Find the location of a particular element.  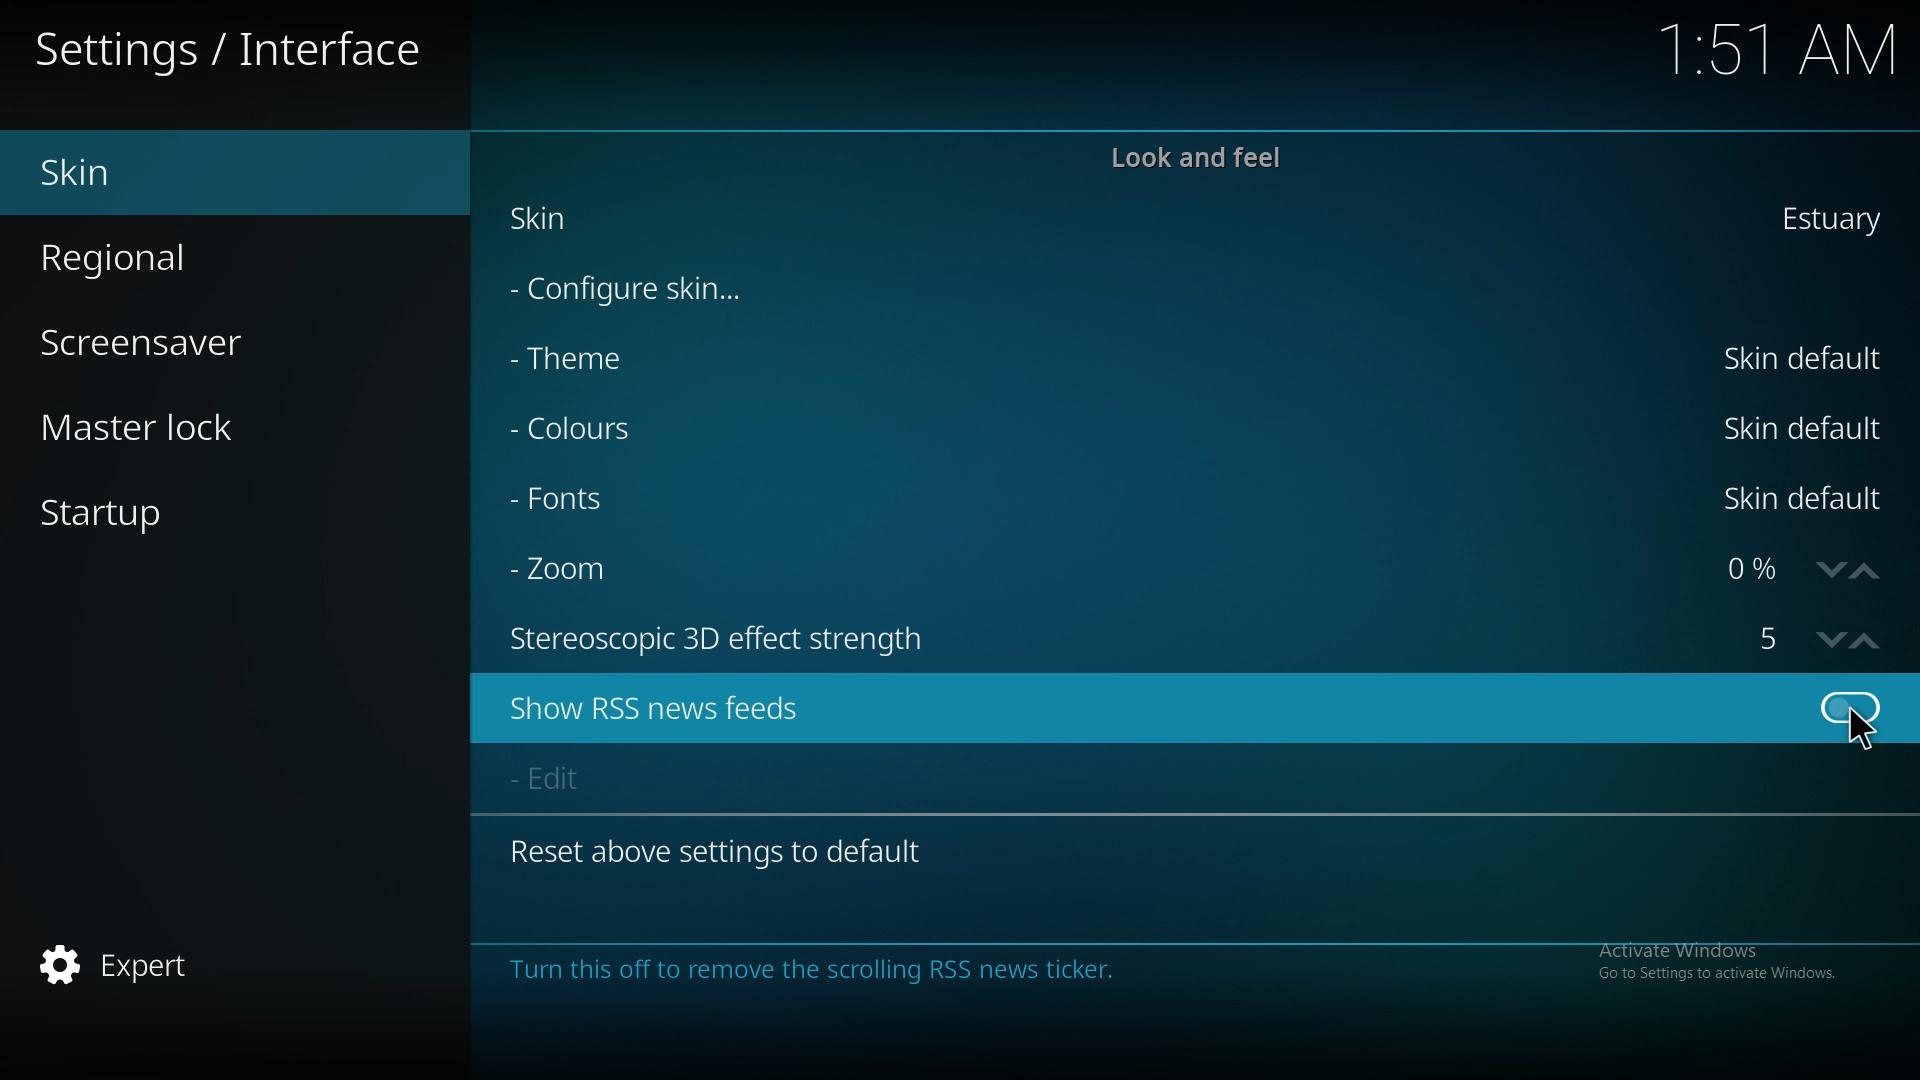

reset to default is located at coordinates (727, 850).